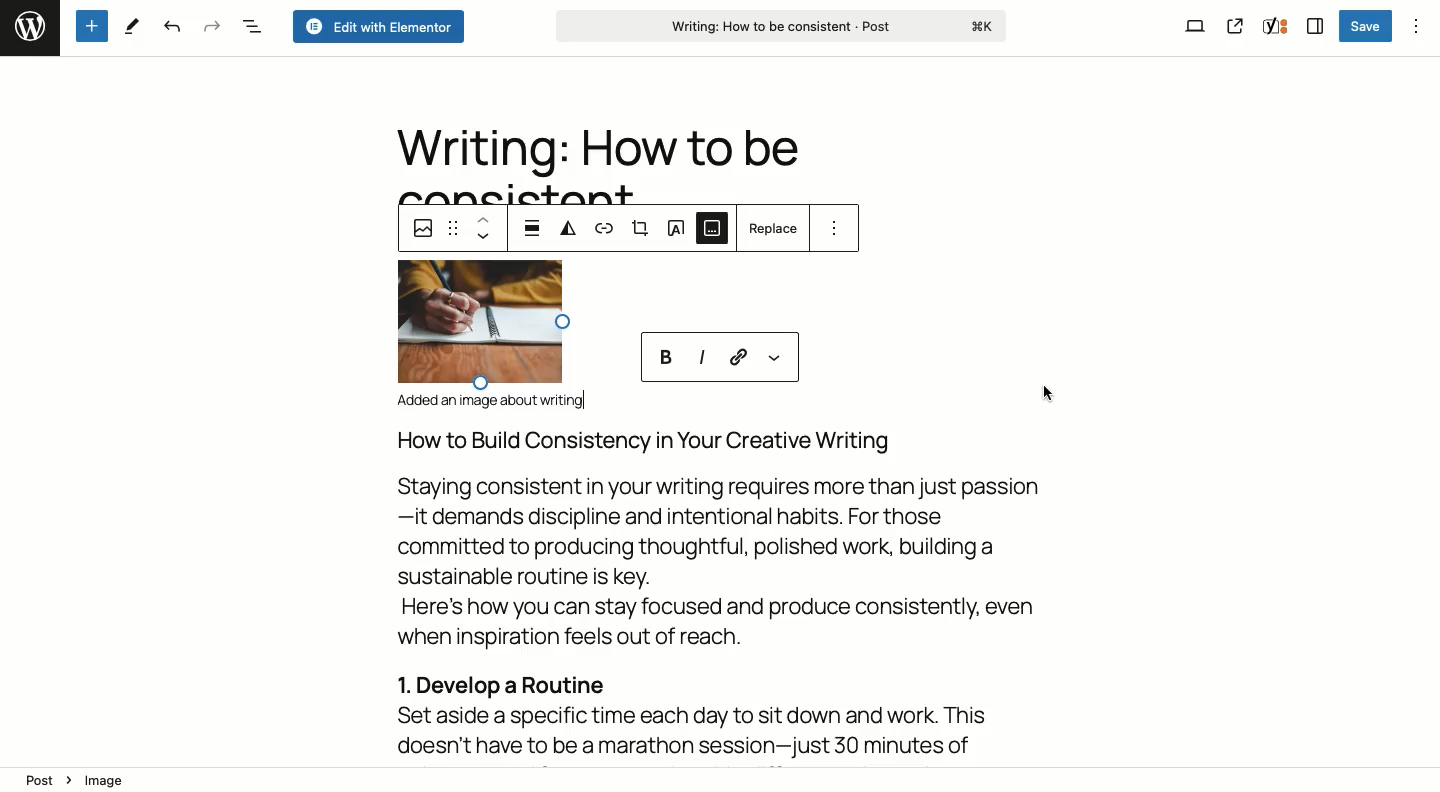  Describe the element at coordinates (1235, 27) in the screenshot. I see `View post` at that location.